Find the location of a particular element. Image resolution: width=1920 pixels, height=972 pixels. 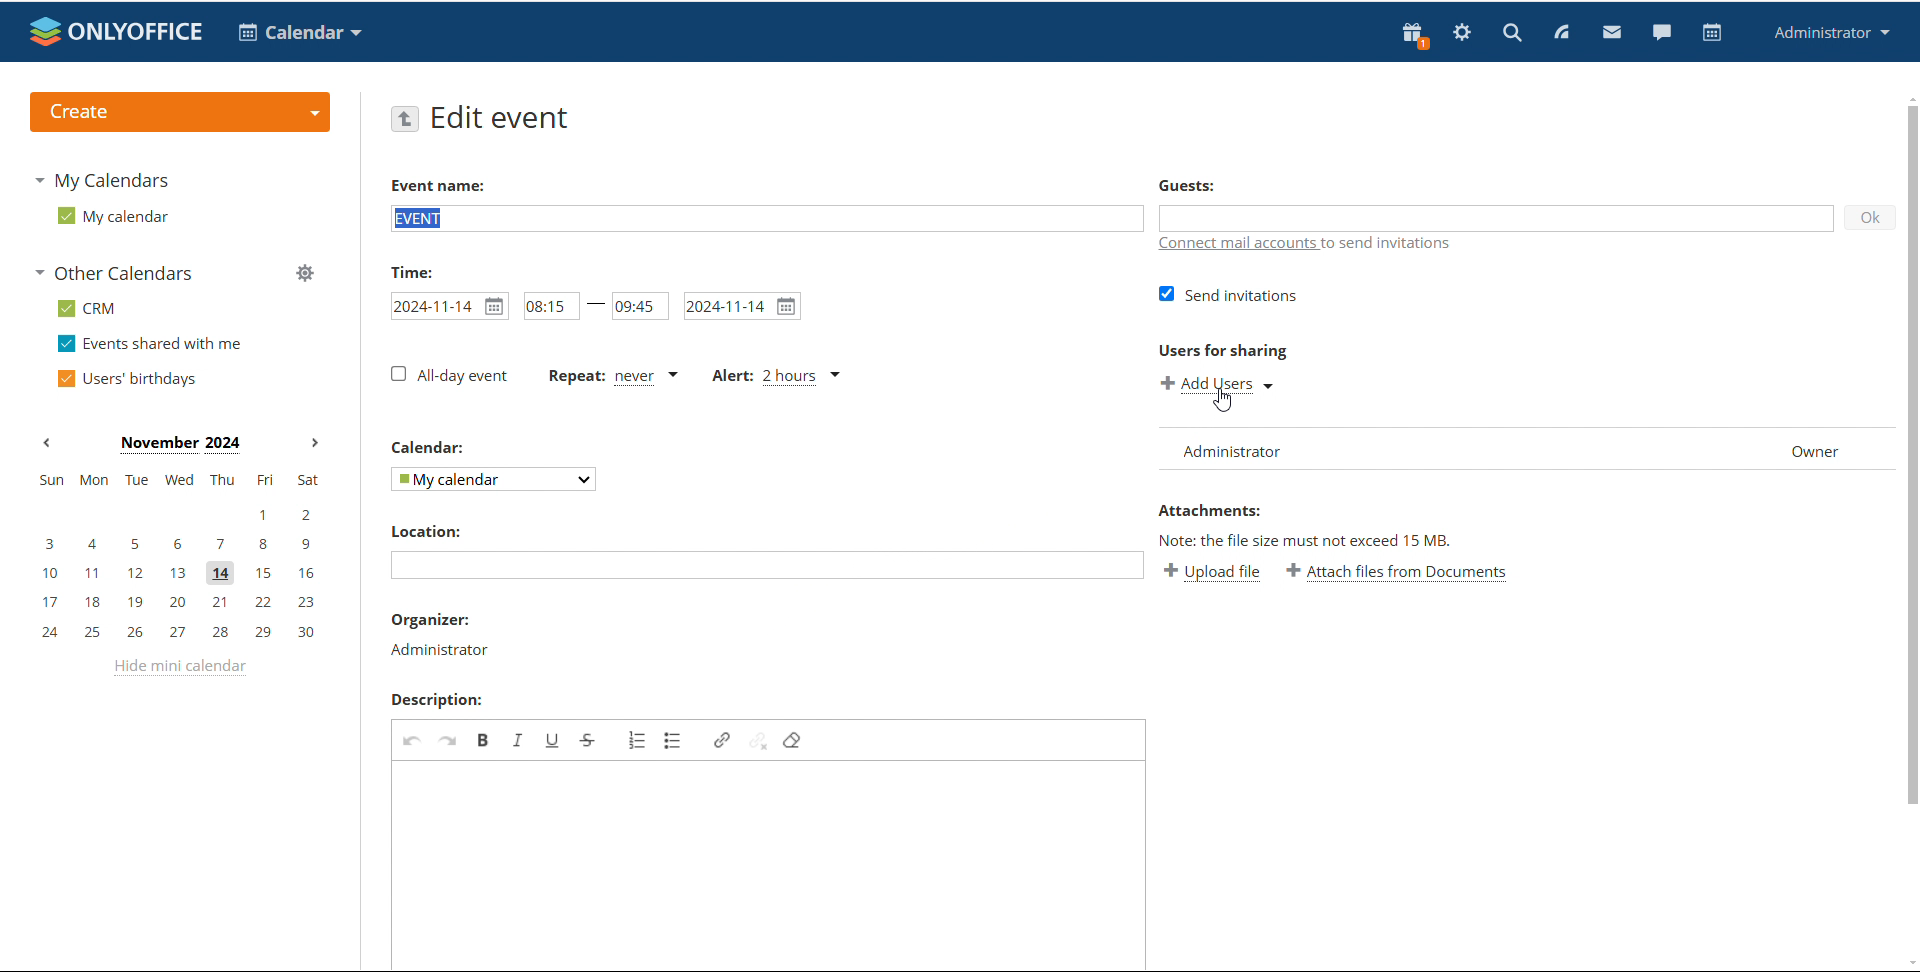

set end time is located at coordinates (639, 305).